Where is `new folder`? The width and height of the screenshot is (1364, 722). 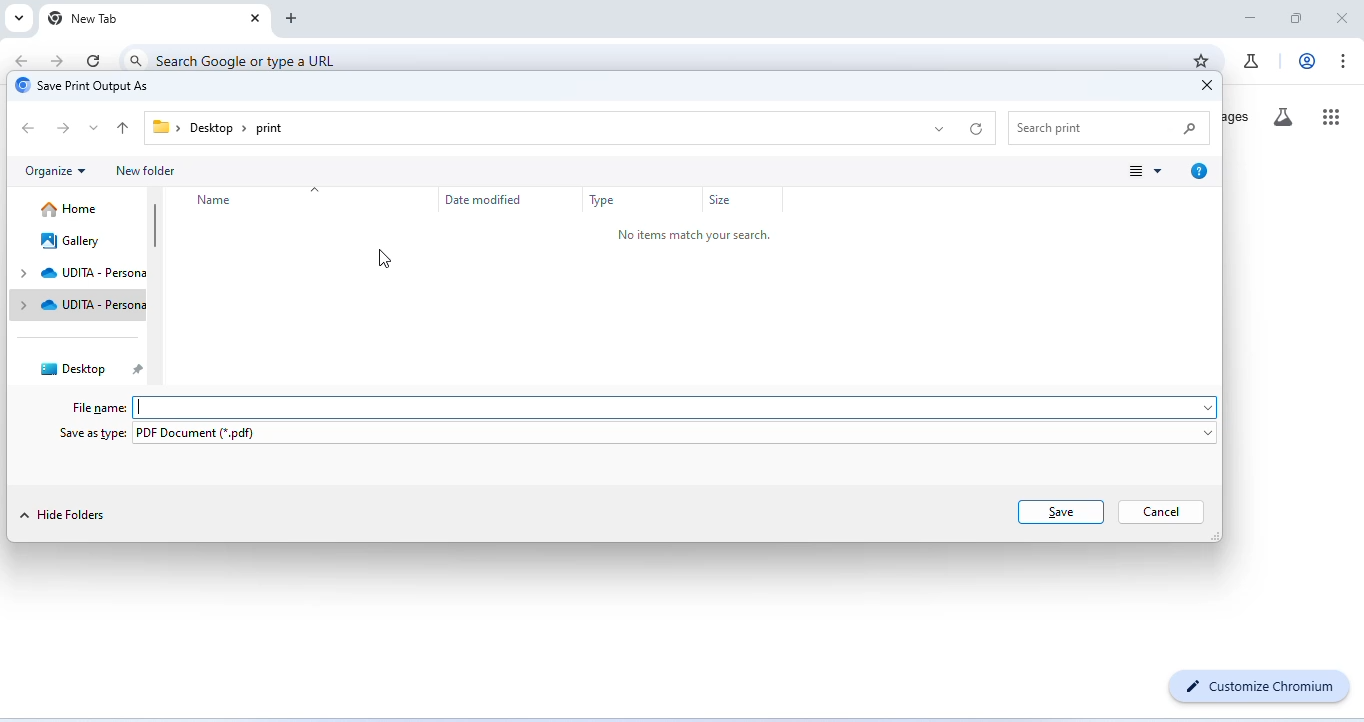
new folder is located at coordinates (150, 172).